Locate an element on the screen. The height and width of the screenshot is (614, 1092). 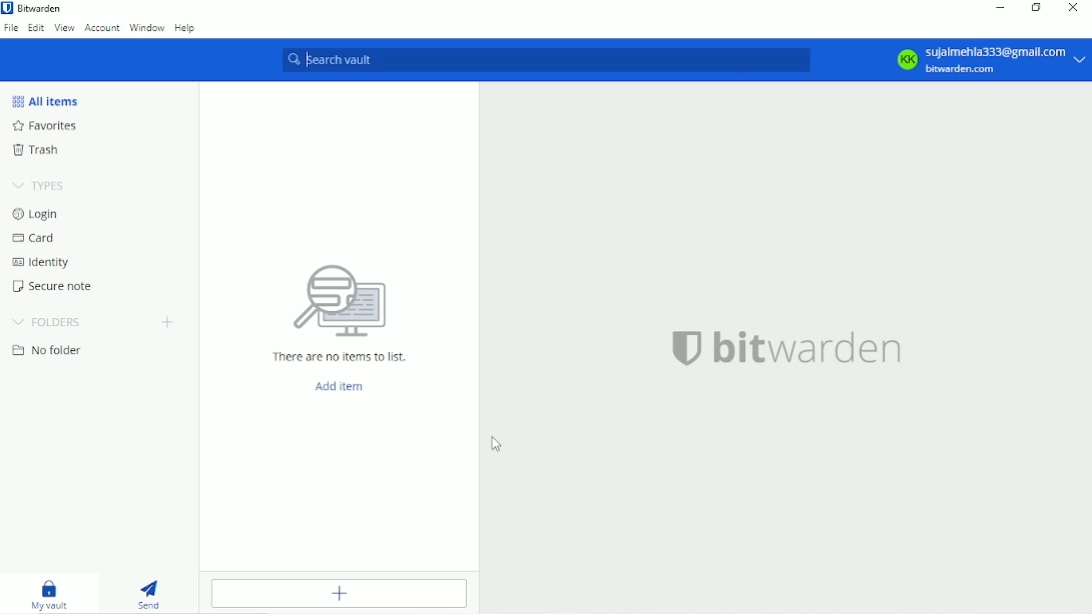
Create folder is located at coordinates (170, 322).